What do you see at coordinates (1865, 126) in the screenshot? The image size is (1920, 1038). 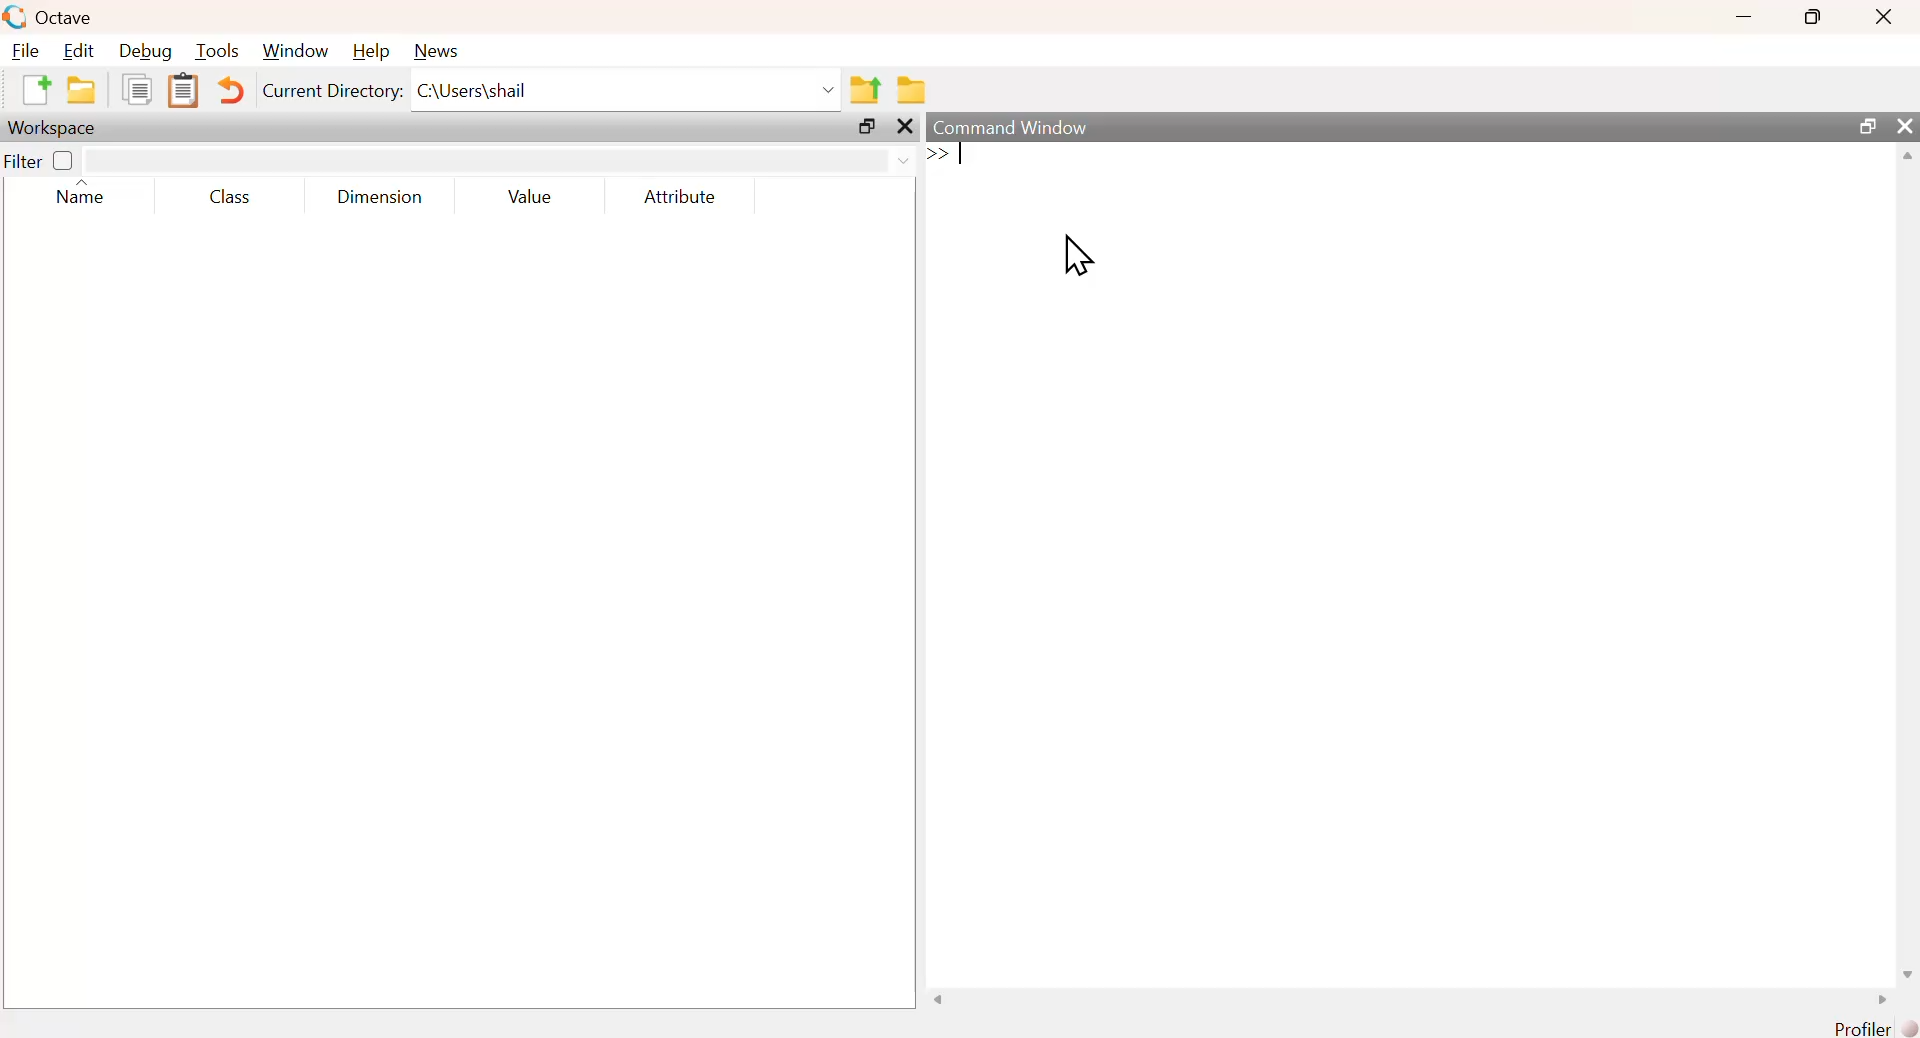 I see `maximize` at bounding box center [1865, 126].